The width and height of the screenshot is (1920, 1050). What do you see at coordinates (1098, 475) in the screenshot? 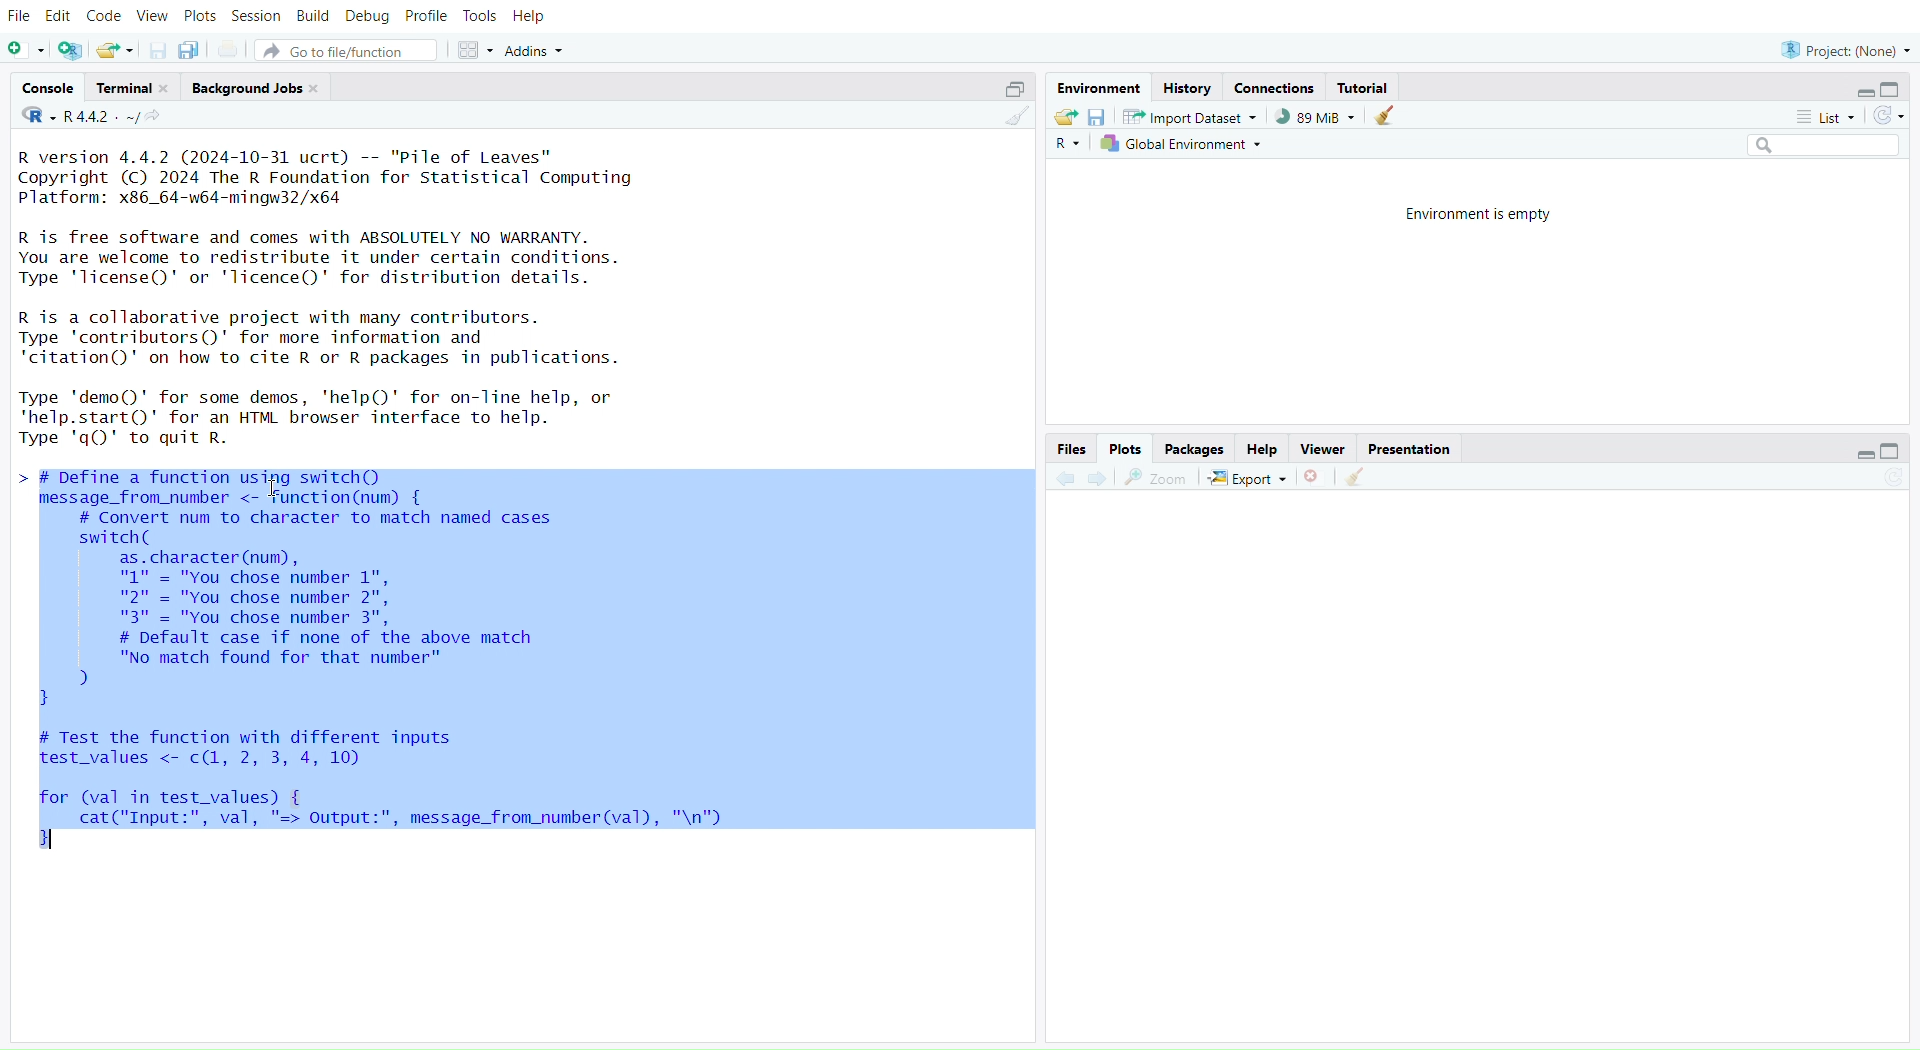
I see `Go forward to the next source location (Ctrl + F10)` at bounding box center [1098, 475].